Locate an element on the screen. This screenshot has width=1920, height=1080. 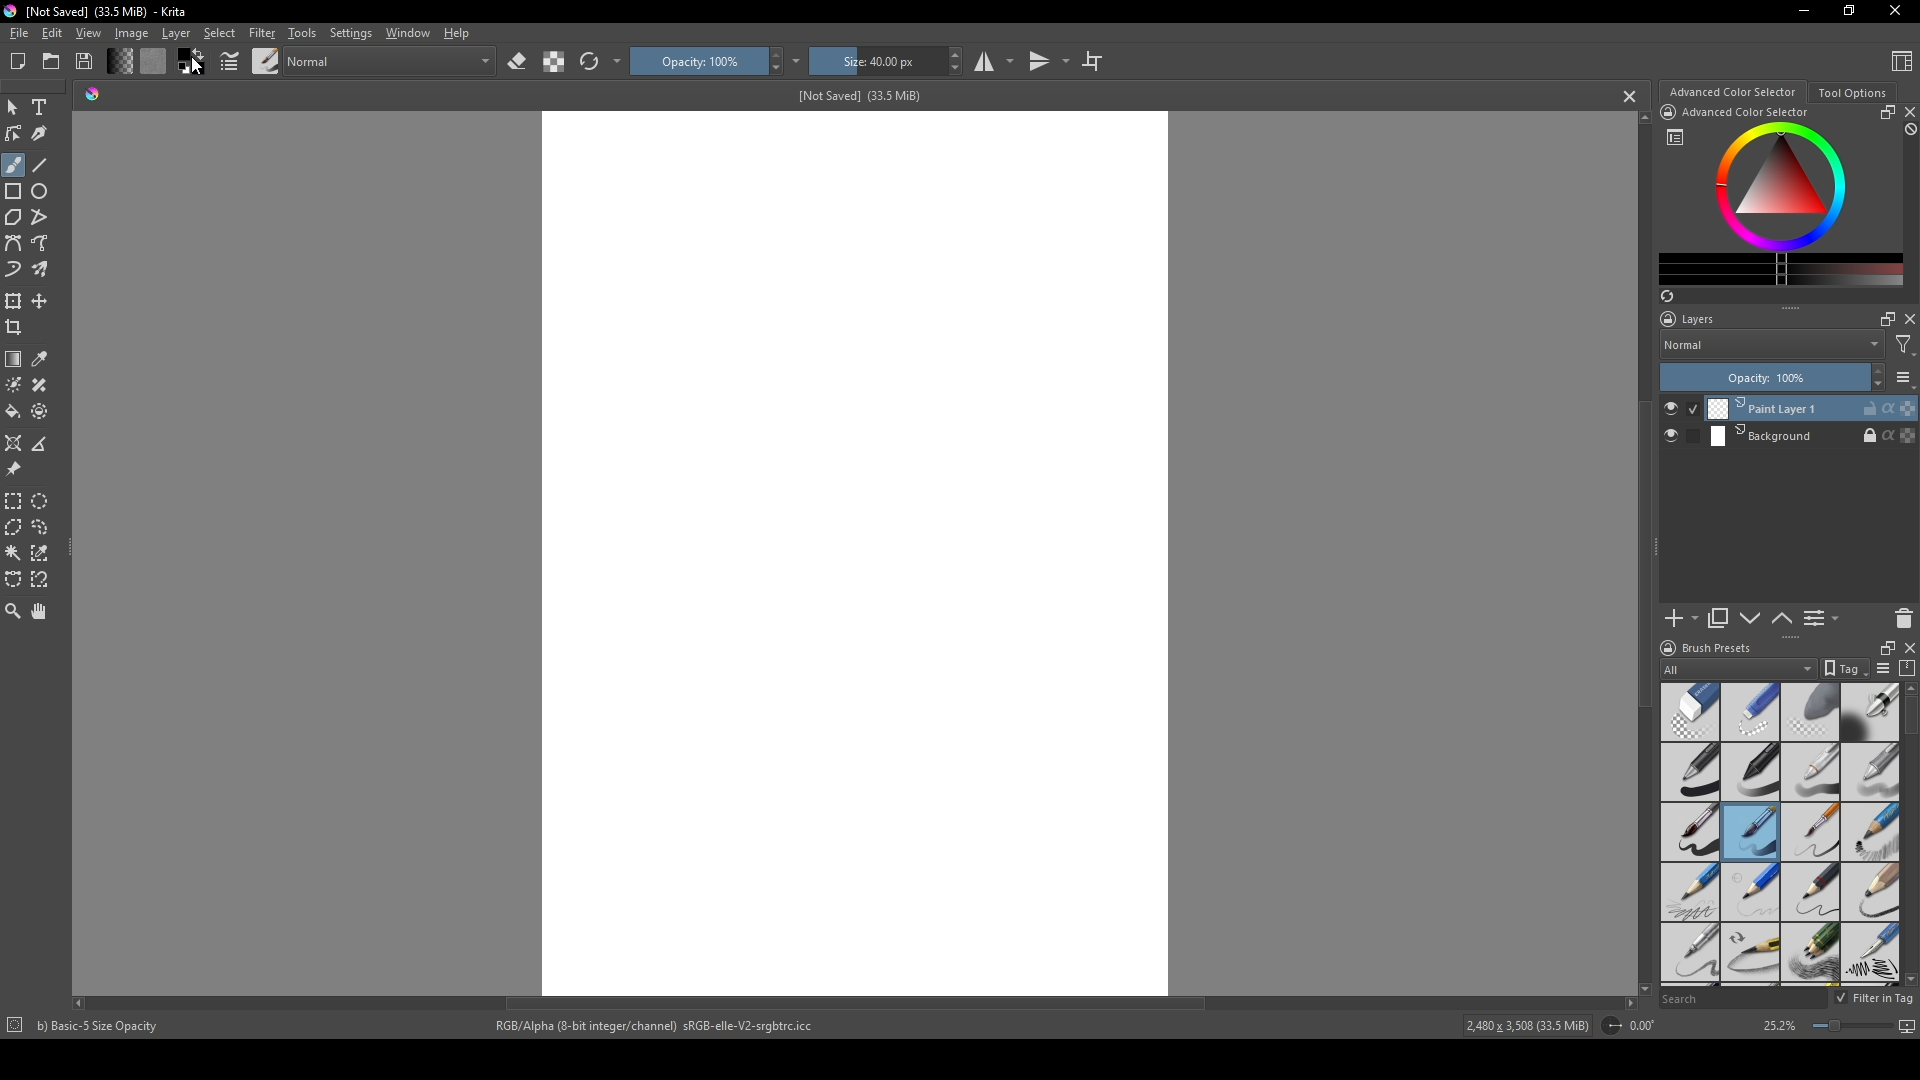
Opacity: 100% is located at coordinates (1760, 378).